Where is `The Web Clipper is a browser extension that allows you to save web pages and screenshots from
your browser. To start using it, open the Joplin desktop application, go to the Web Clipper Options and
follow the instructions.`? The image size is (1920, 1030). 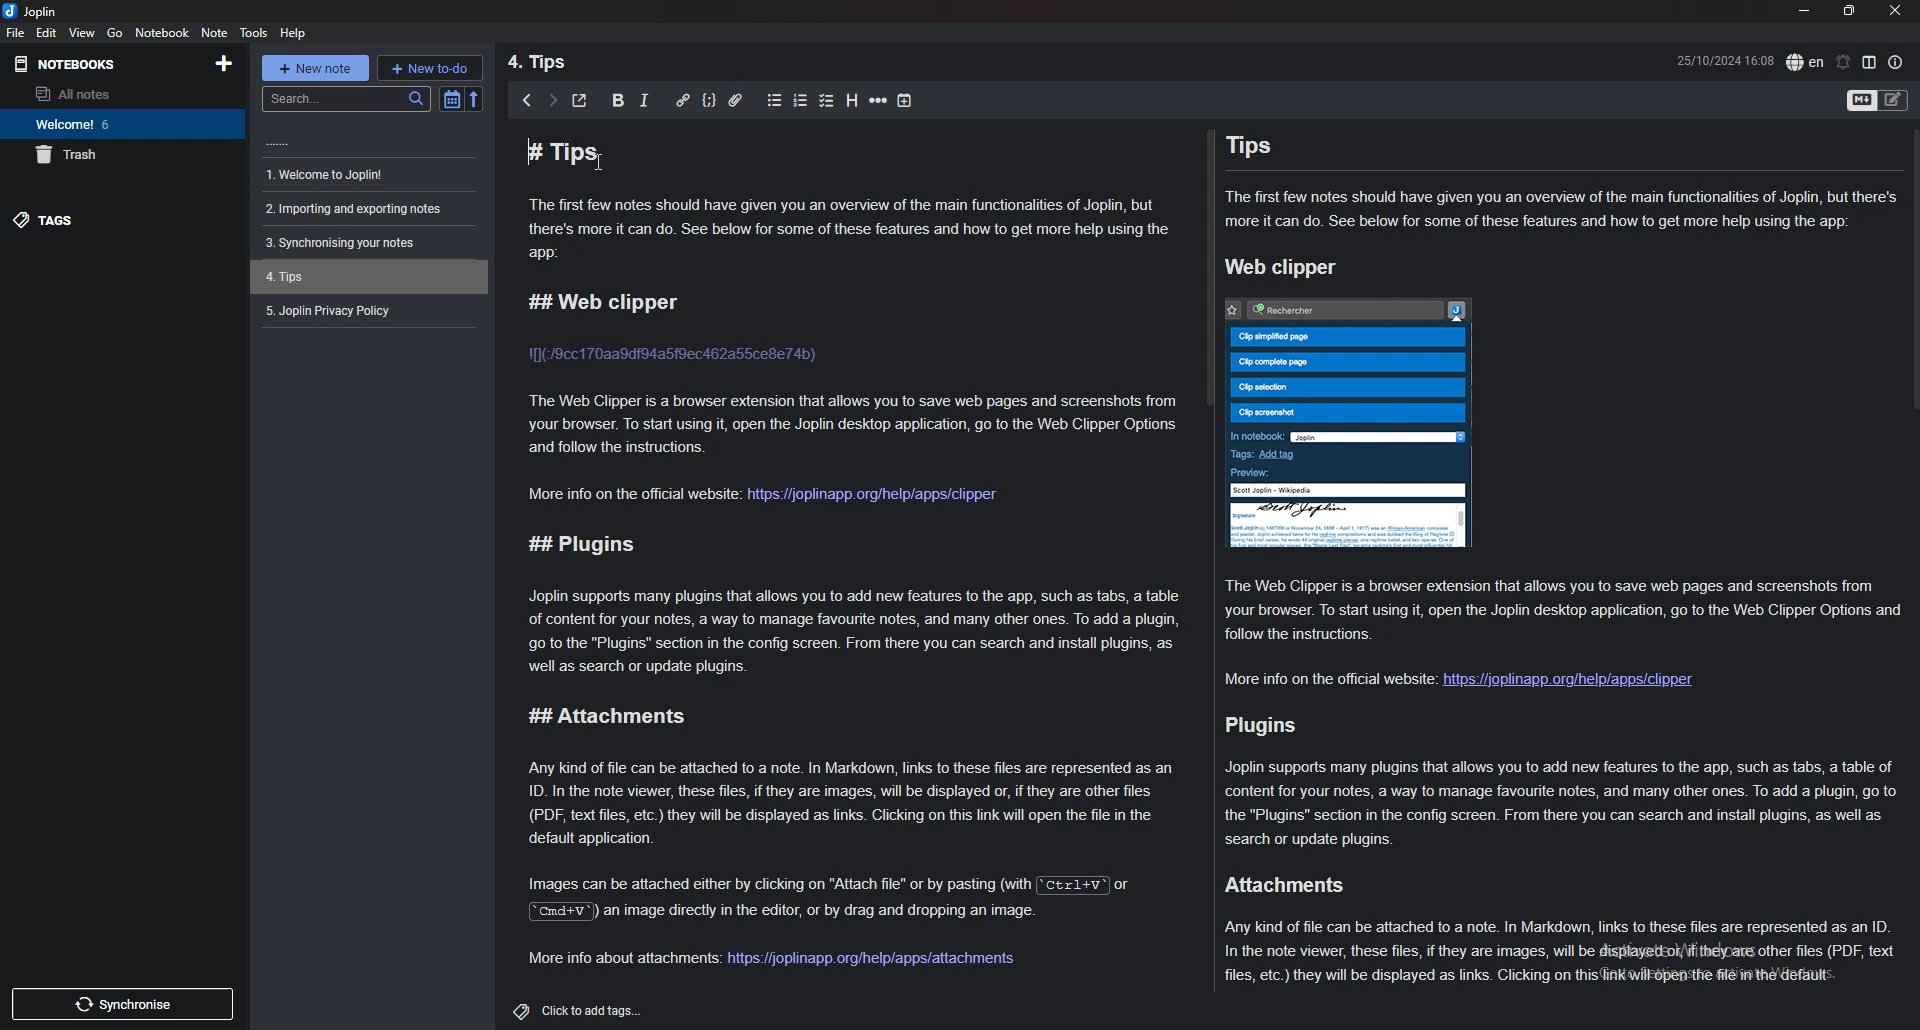 The Web Clipper is a browser extension that allows you to save web pages and screenshots from
your browser. To start using it, open the Joplin desktop application, go to the Web Clipper Options and
follow the instructions. is located at coordinates (1561, 608).